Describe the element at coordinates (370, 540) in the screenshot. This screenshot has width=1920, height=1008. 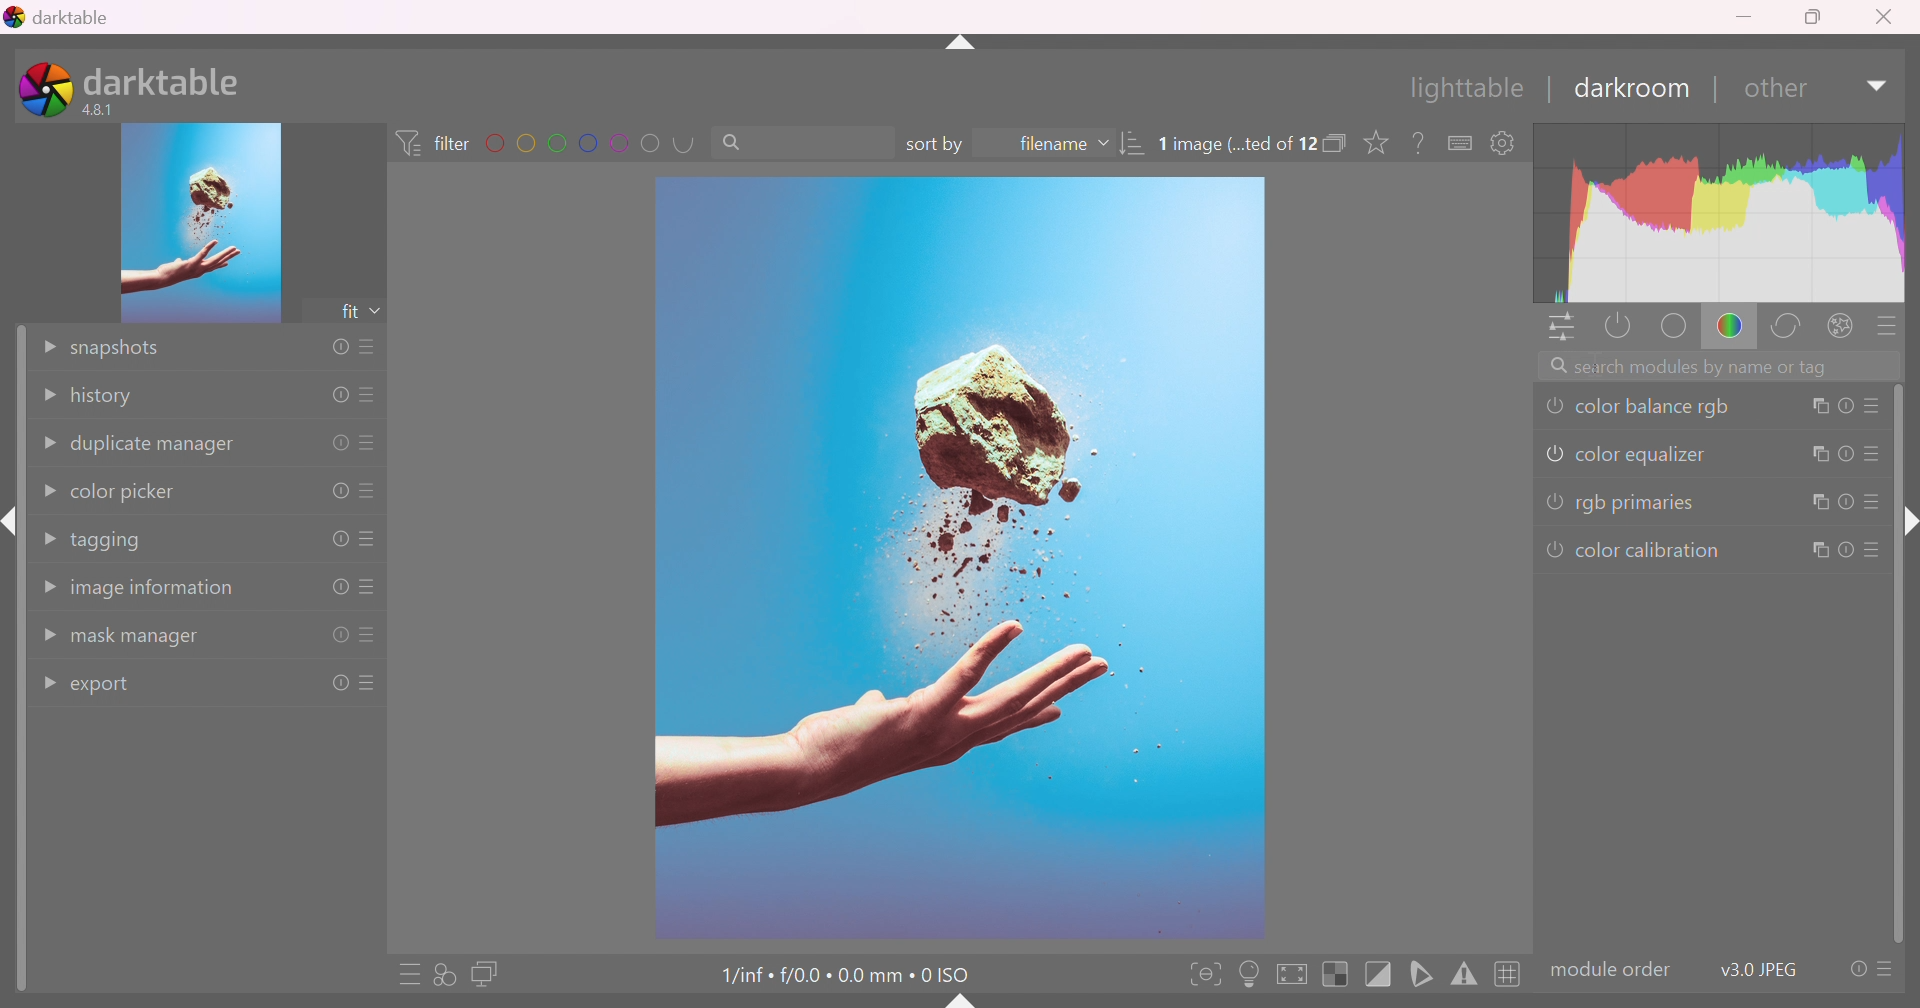
I see `presets` at that location.